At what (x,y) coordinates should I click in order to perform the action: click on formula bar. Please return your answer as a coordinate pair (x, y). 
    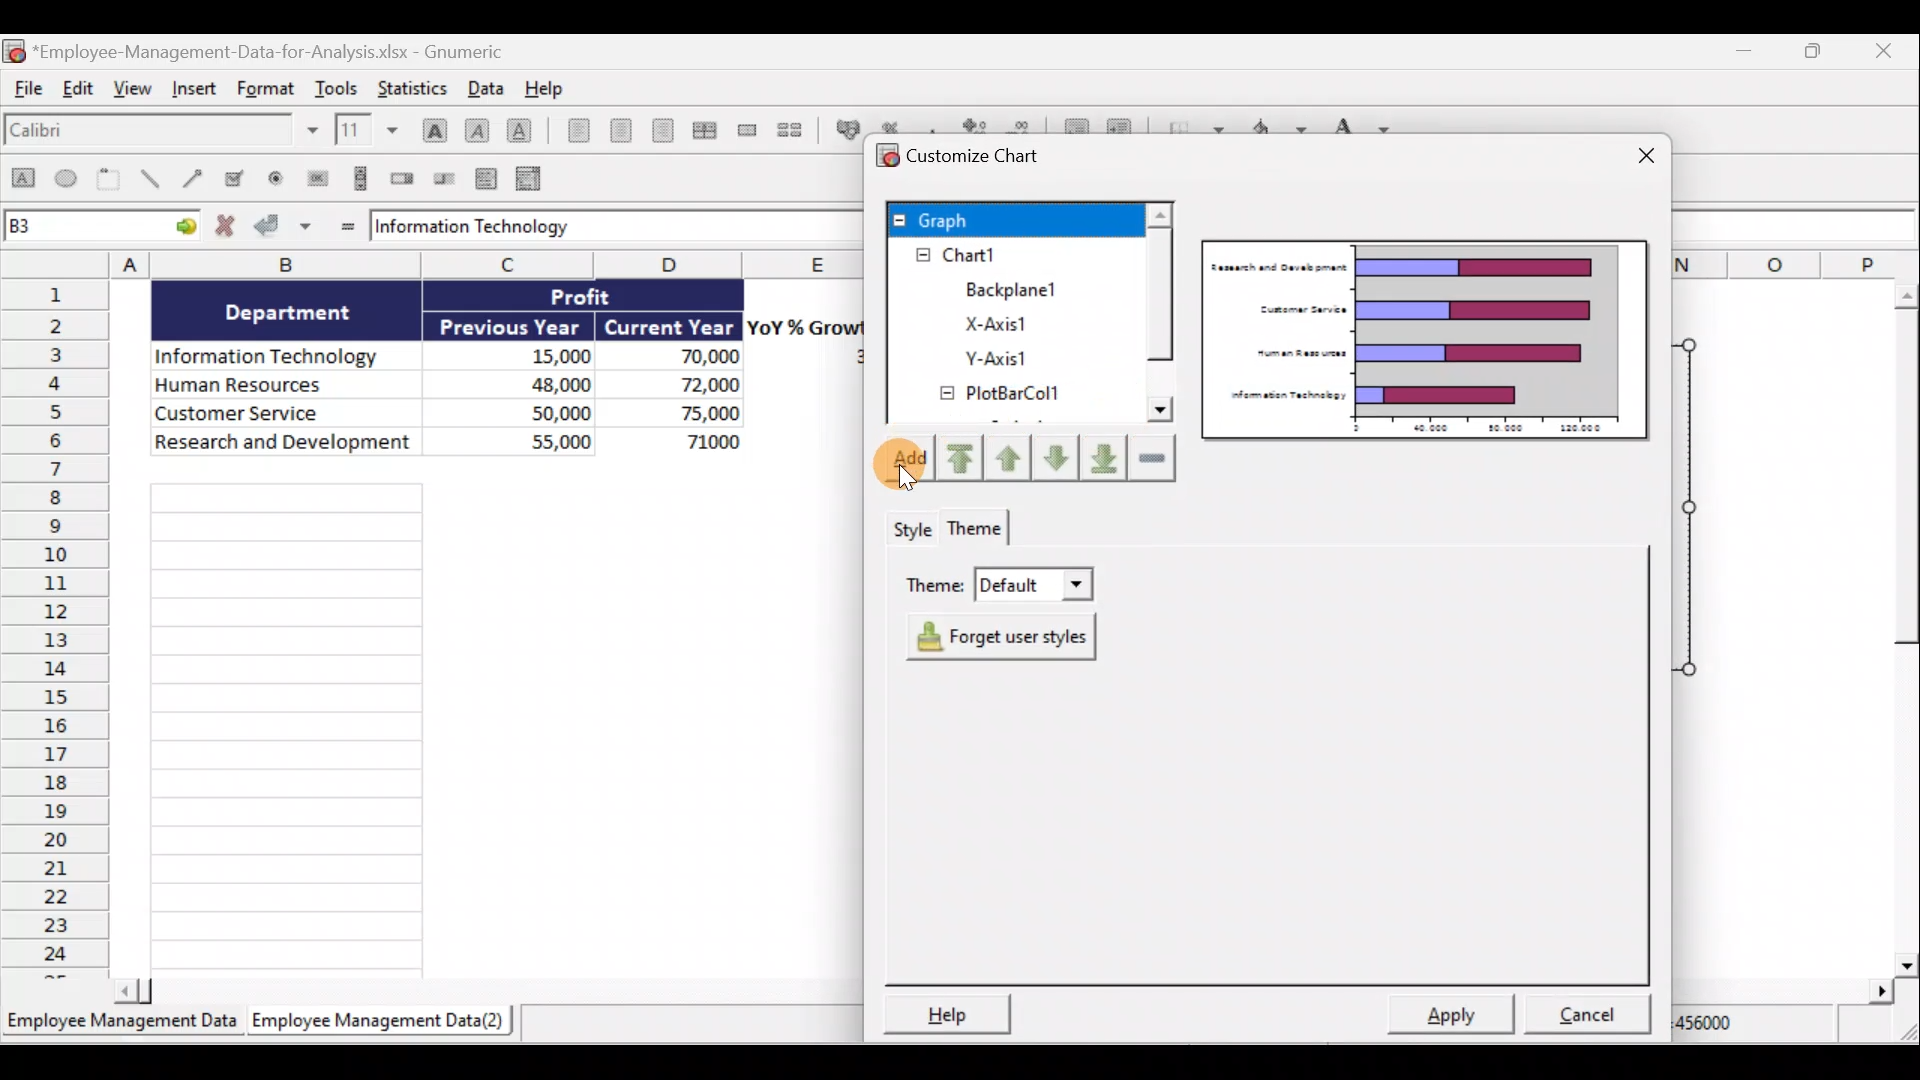
    Looking at the image, I should click on (604, 228).